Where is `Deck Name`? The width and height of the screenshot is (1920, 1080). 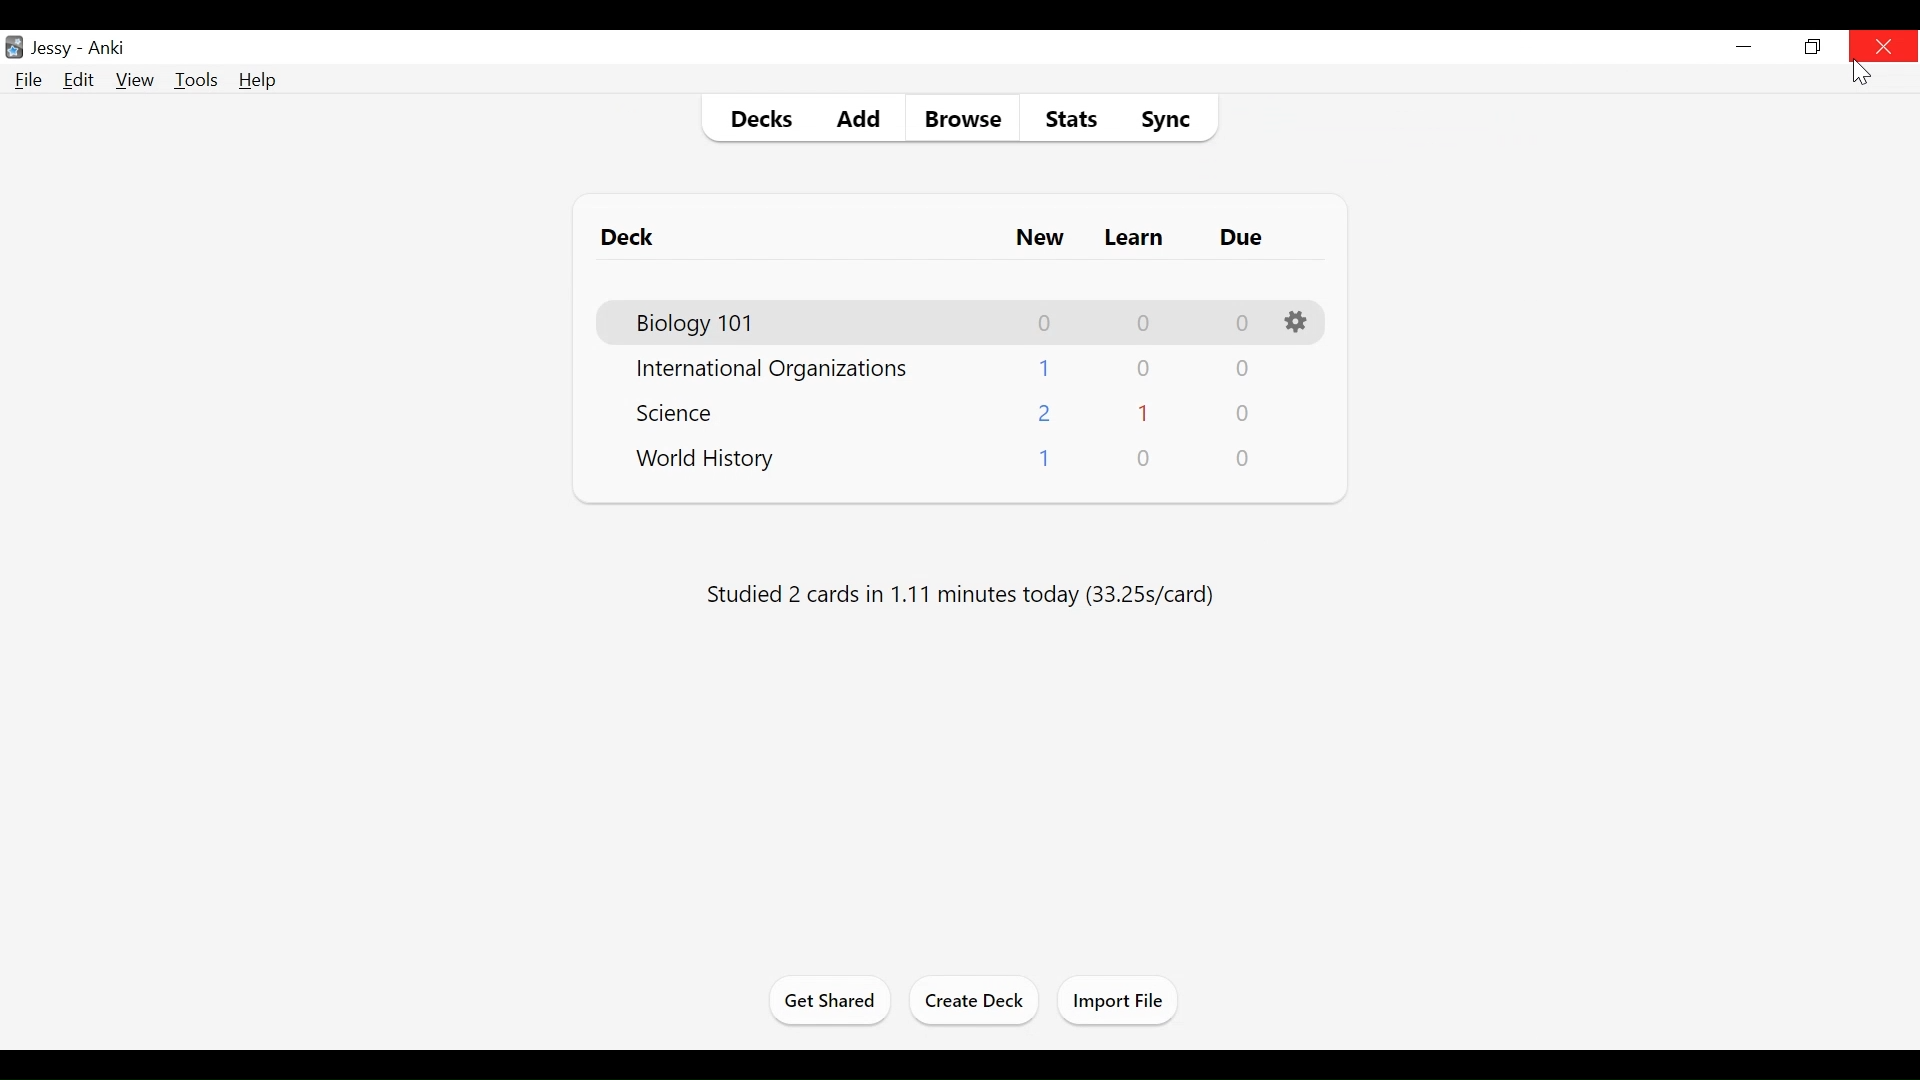
Deck Name is located at coordinates (680, 414).